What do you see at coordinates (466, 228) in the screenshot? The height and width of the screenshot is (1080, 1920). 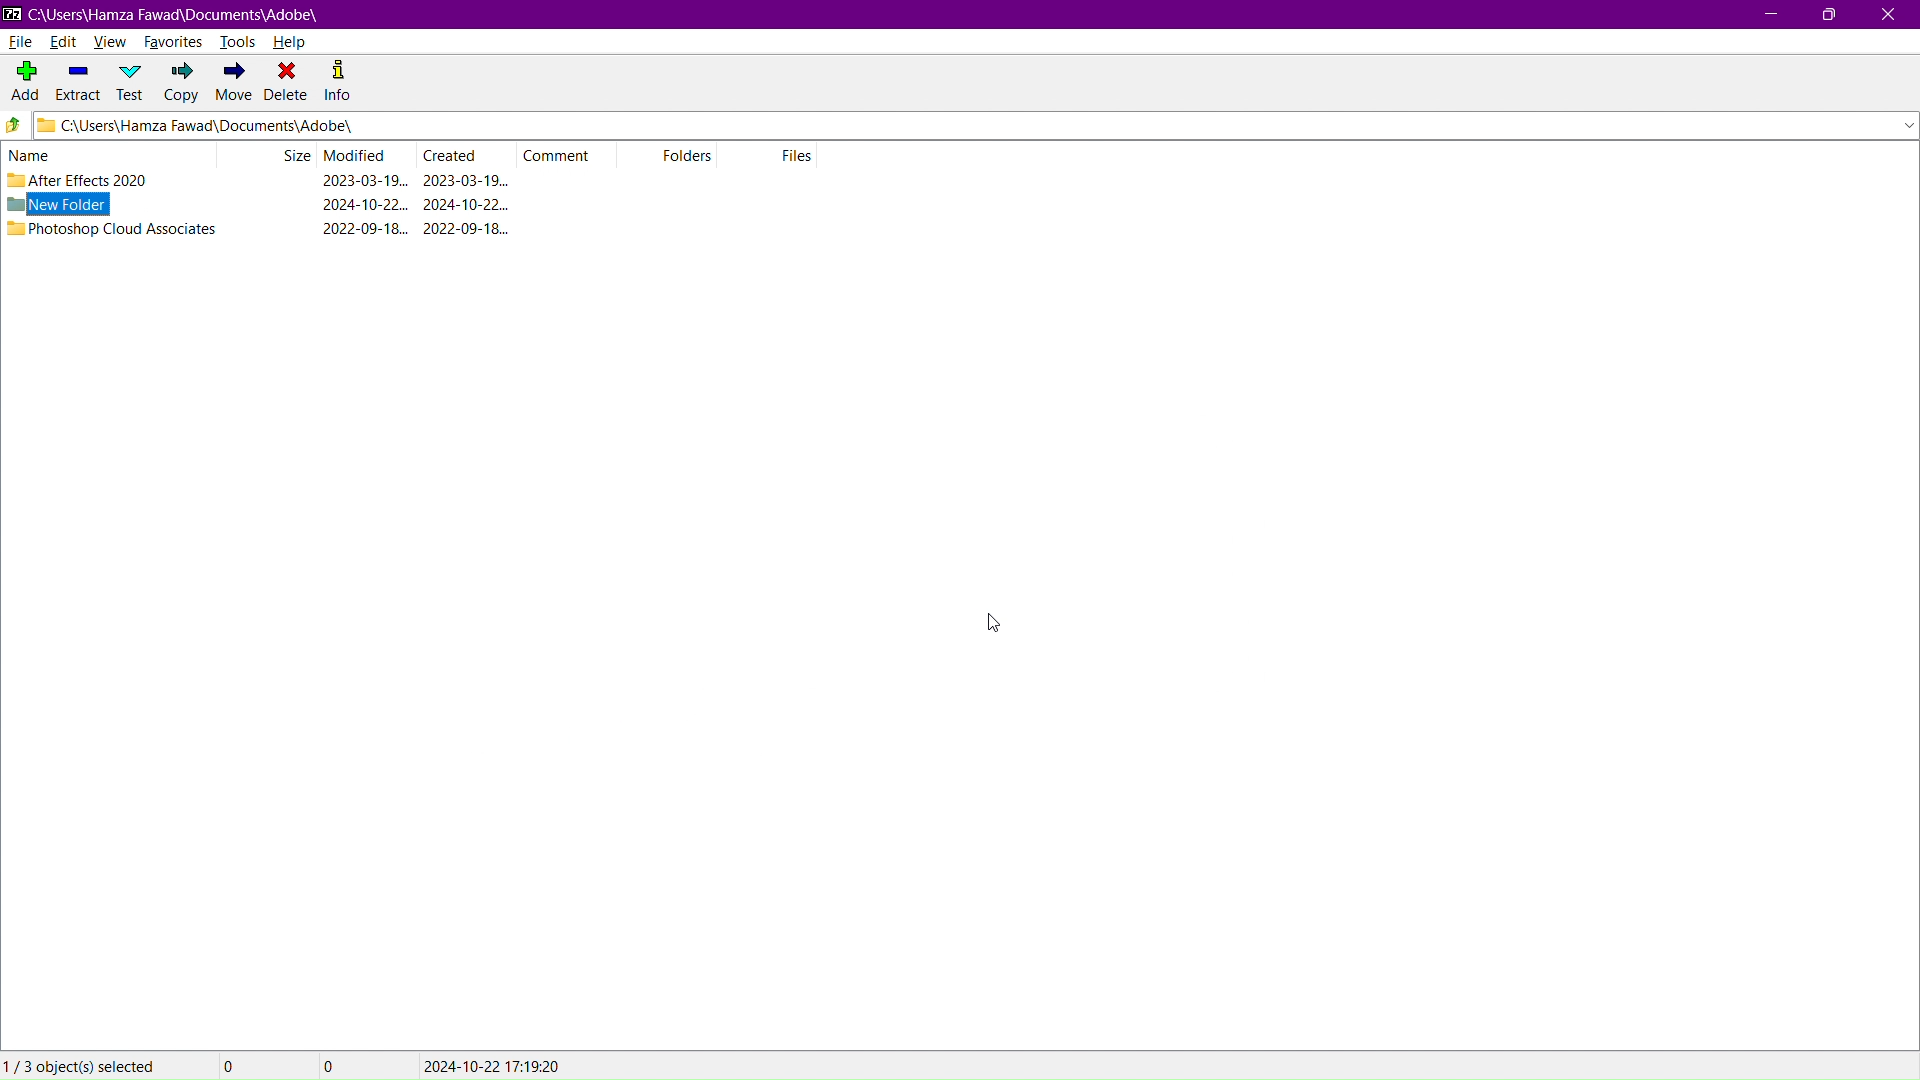 I see `created date & time` at bounding box center [466, 228].